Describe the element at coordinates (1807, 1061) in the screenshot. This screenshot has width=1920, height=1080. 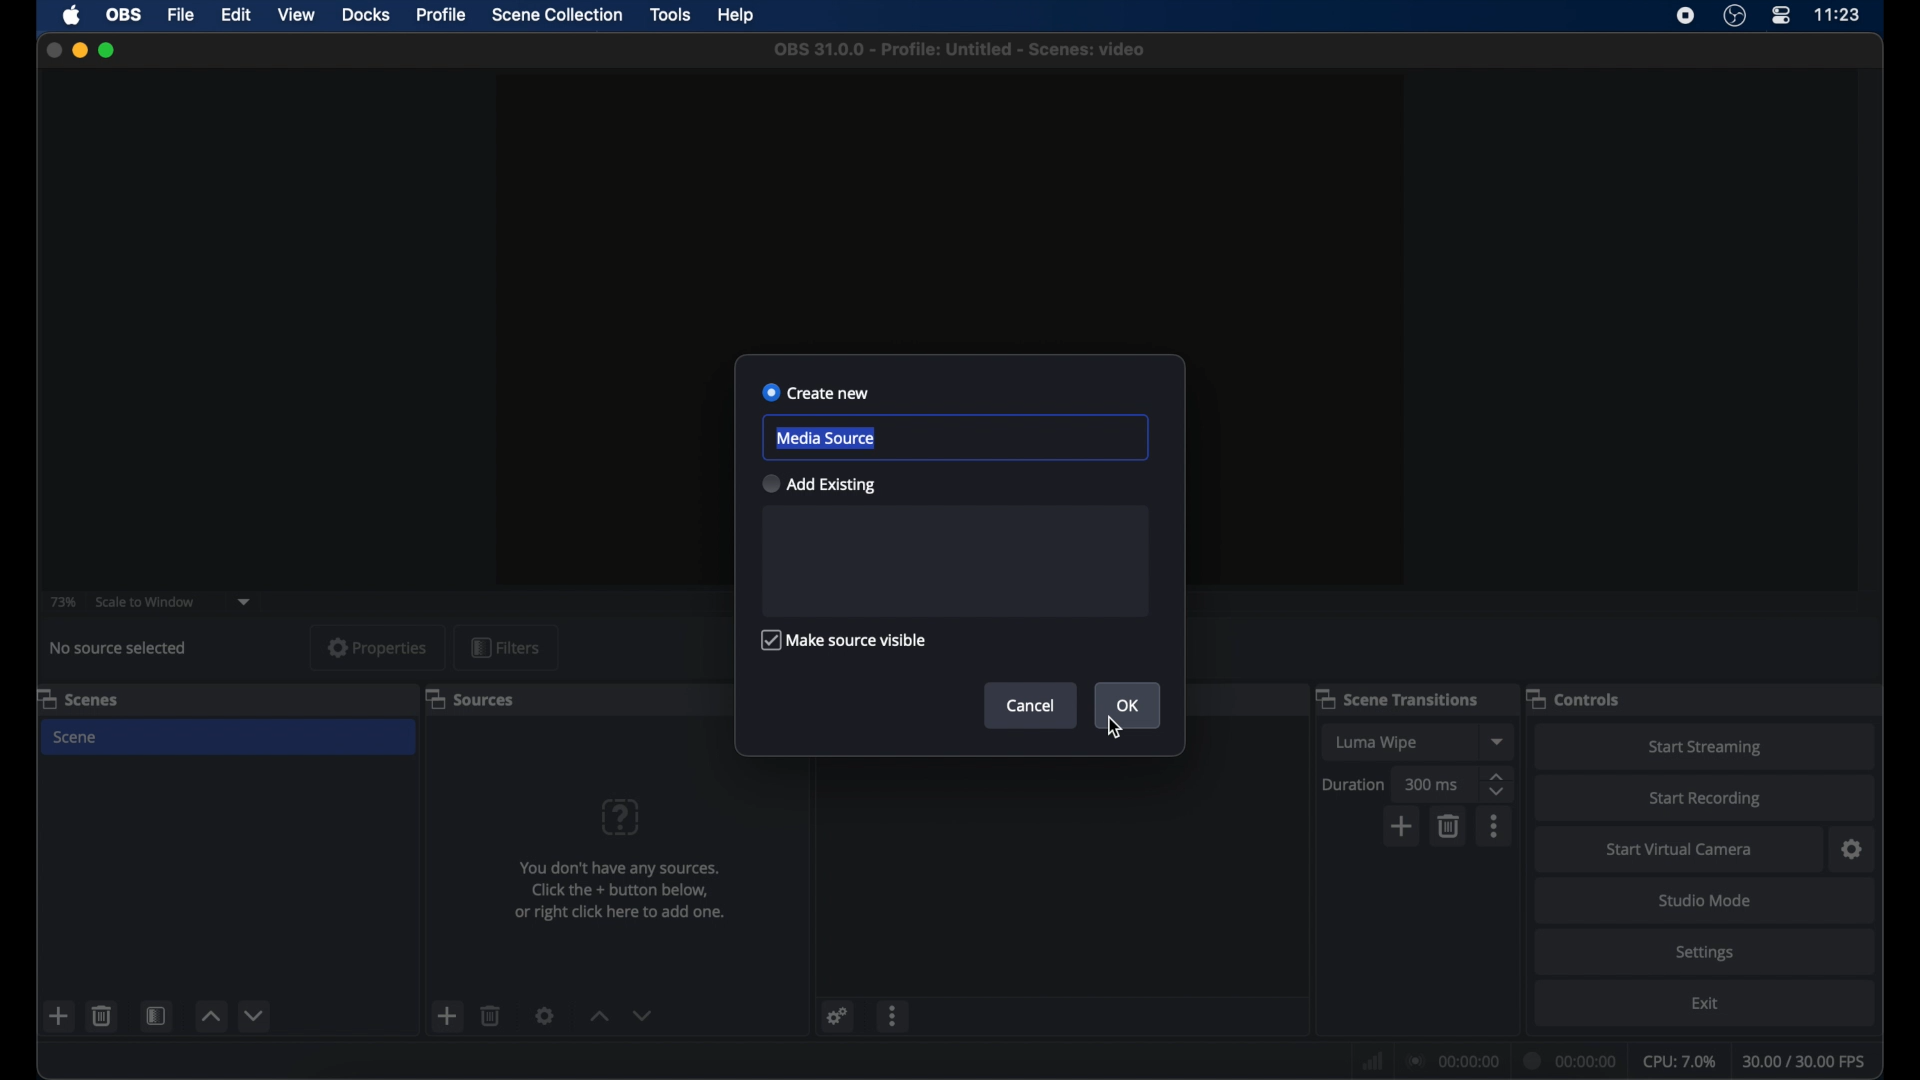
I see `fps` at that location.